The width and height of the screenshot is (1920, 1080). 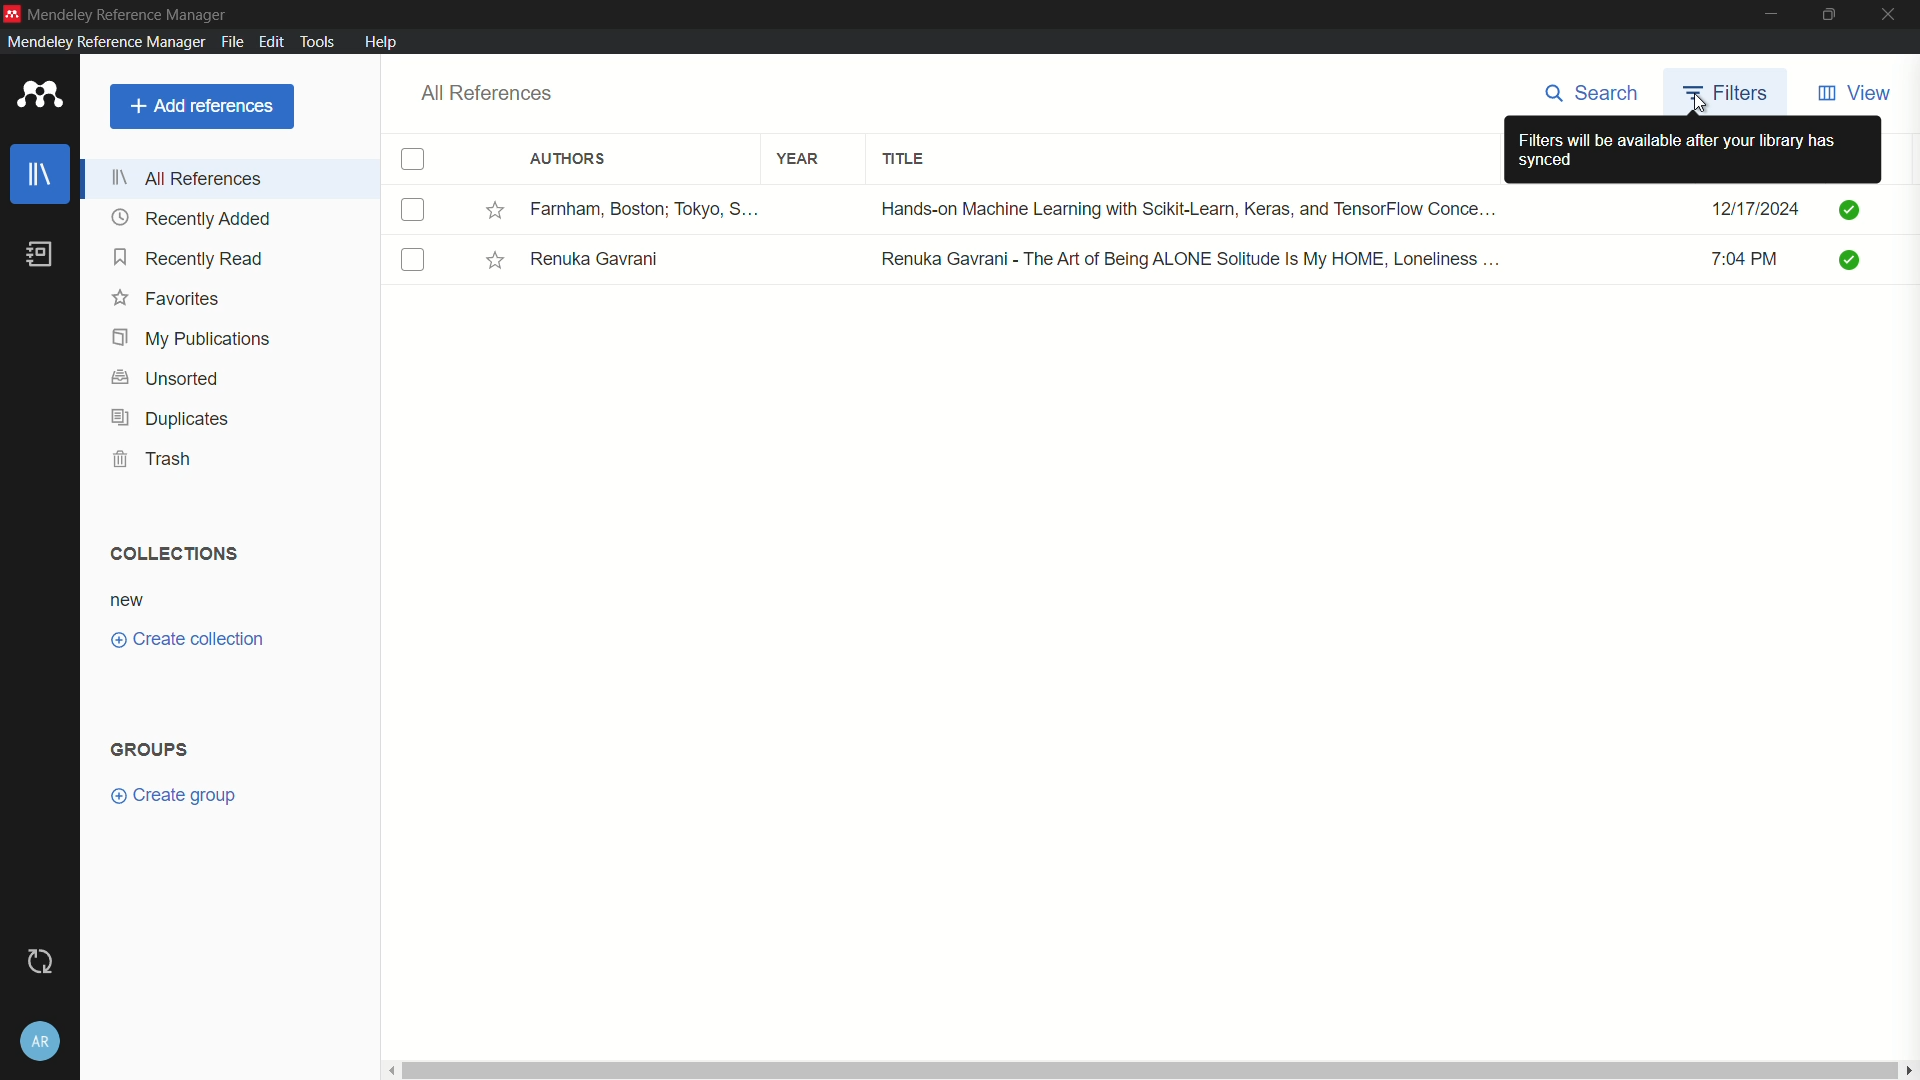 I want to click on mendeley reference manager, so click(x=125, y=16).